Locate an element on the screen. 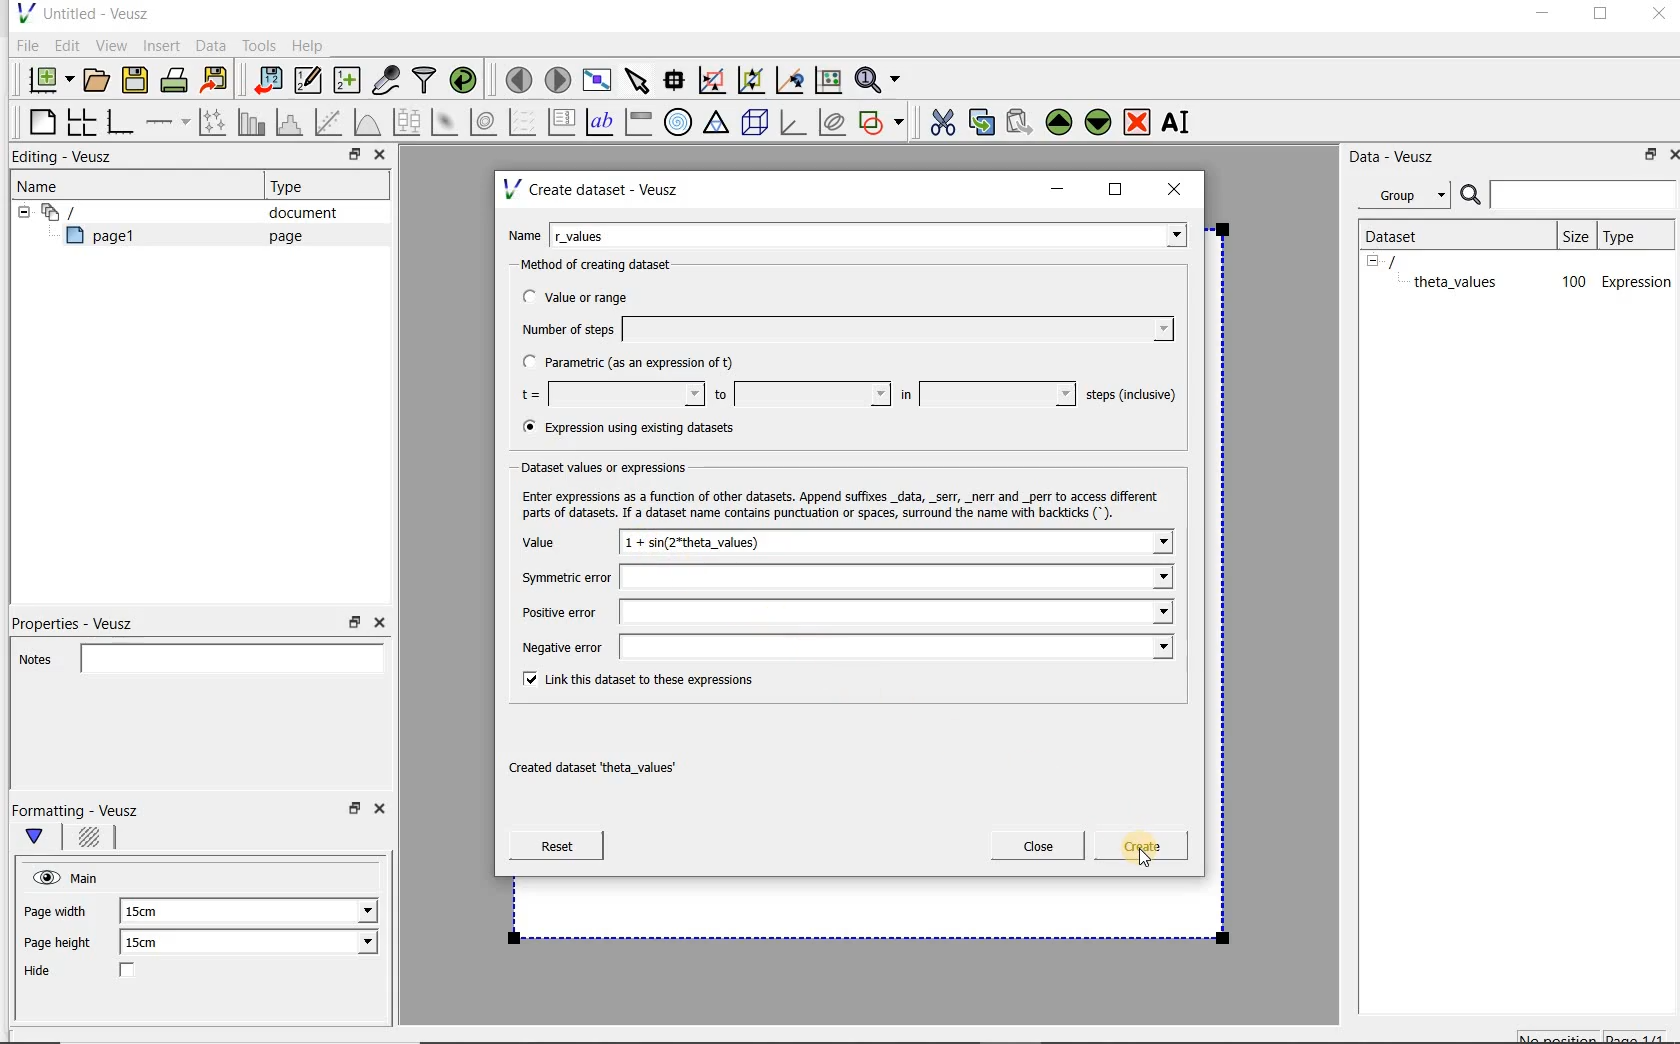 This screenshot has width=1680, height=1044. restore down is located at coordinates (1645, 158).